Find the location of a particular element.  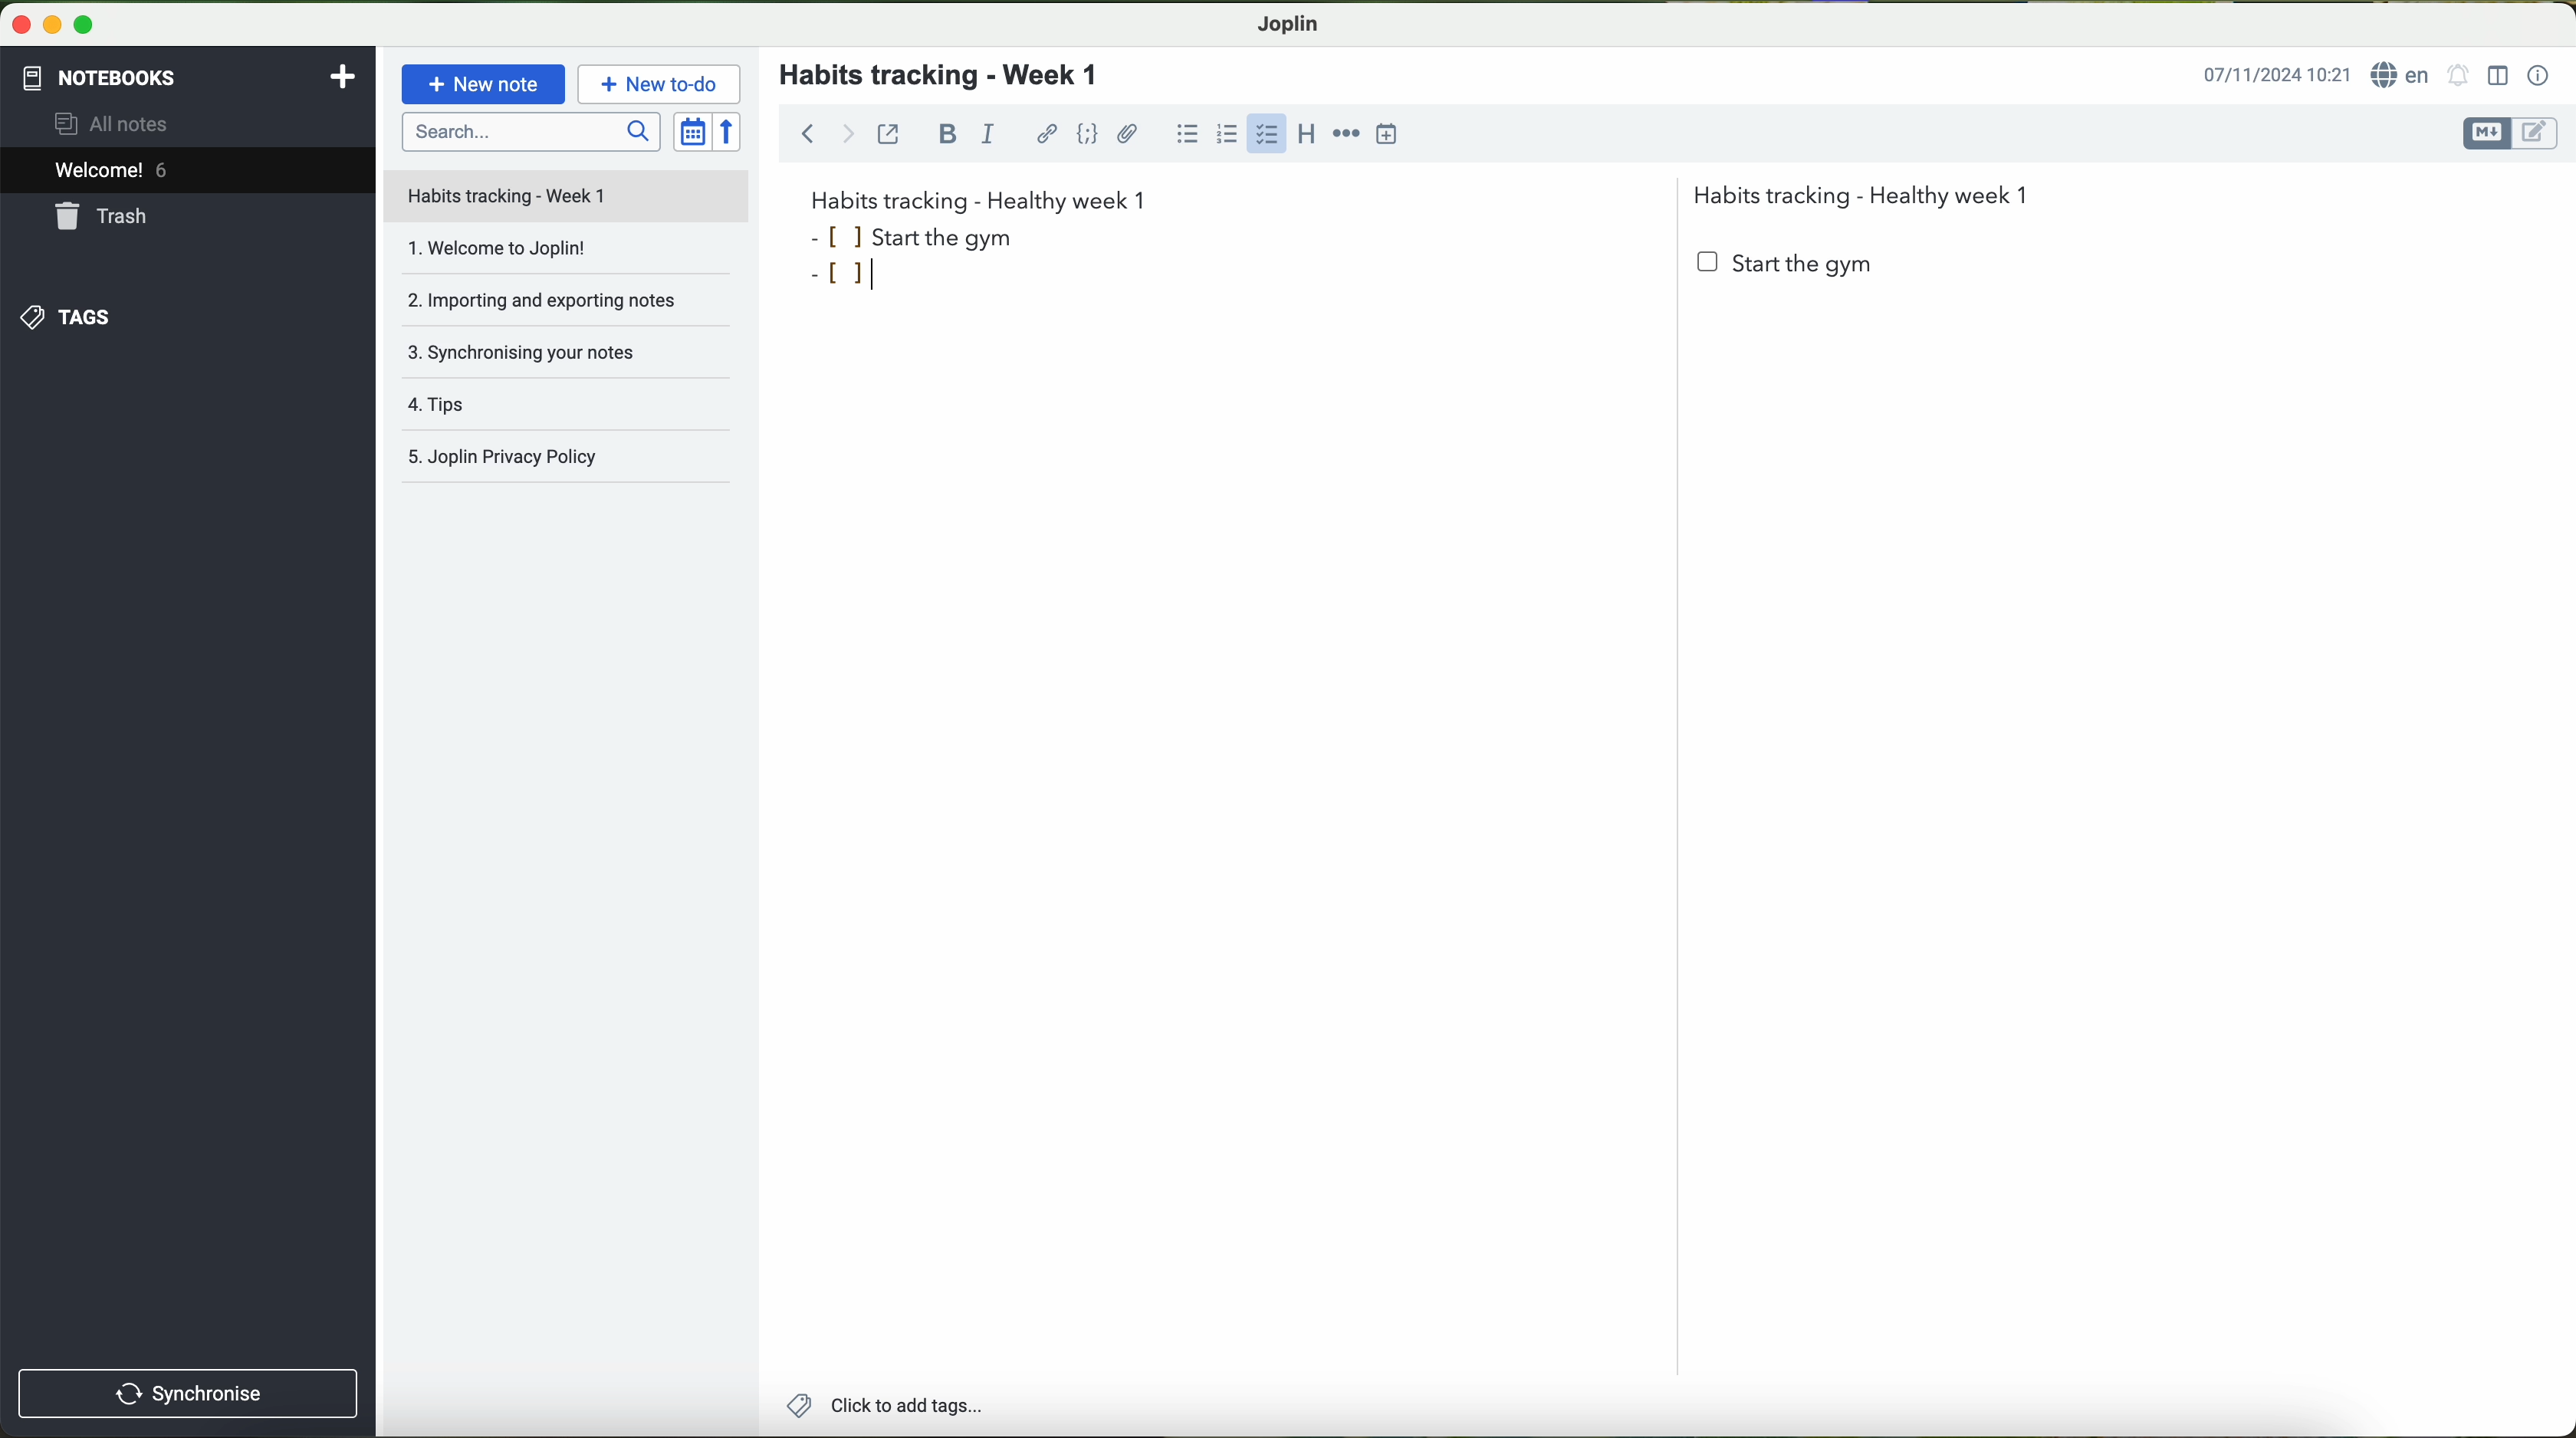

close is located at coordinates (16, 21).